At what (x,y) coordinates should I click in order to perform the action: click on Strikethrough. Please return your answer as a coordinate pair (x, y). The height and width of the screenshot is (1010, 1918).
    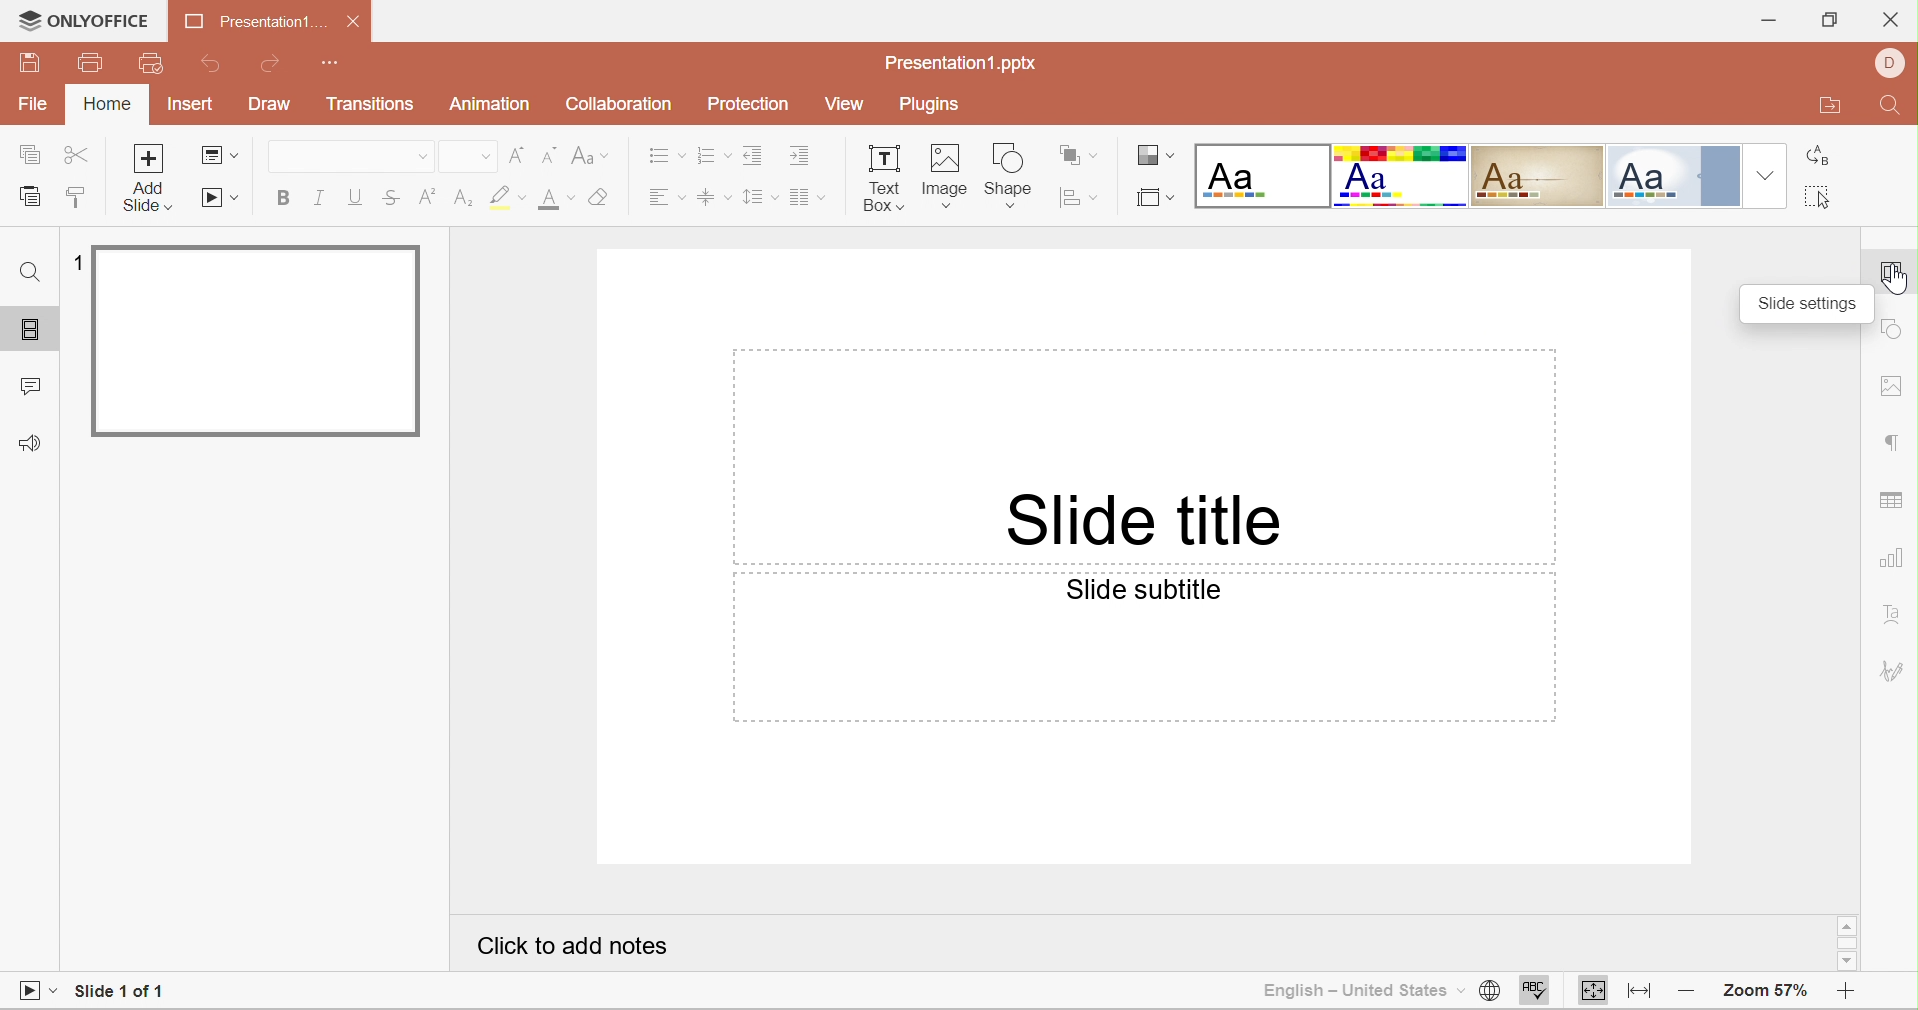
    Looking at the image, I should click on (390, 201).